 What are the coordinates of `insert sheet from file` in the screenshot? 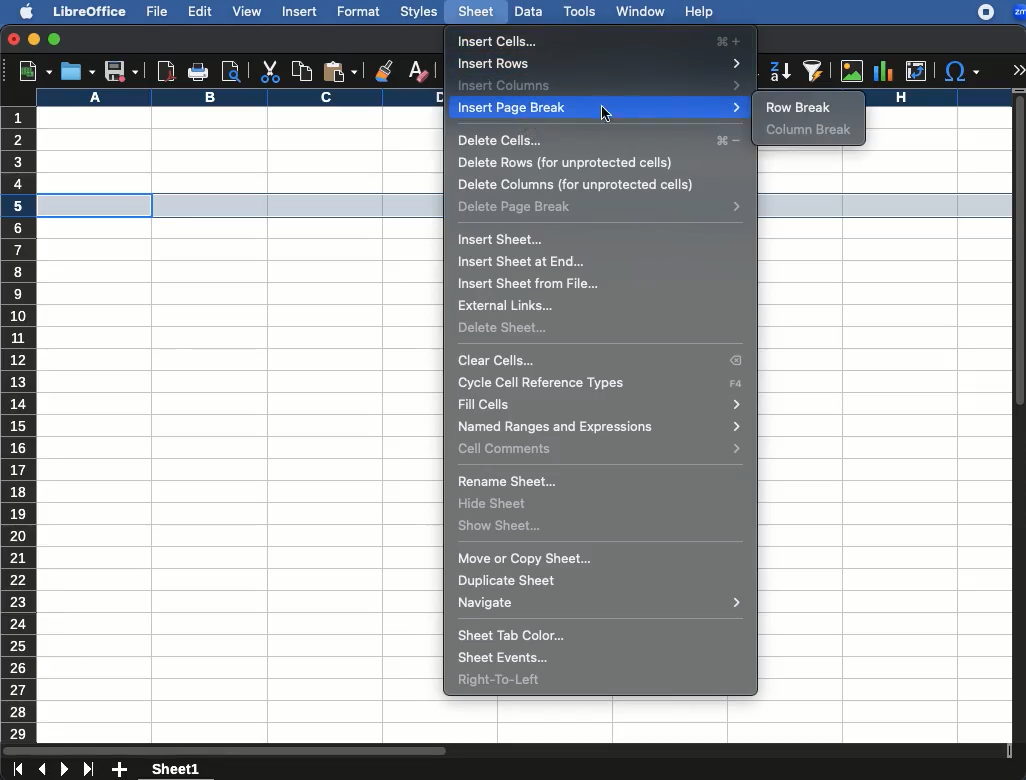 It's located at (534, 283).